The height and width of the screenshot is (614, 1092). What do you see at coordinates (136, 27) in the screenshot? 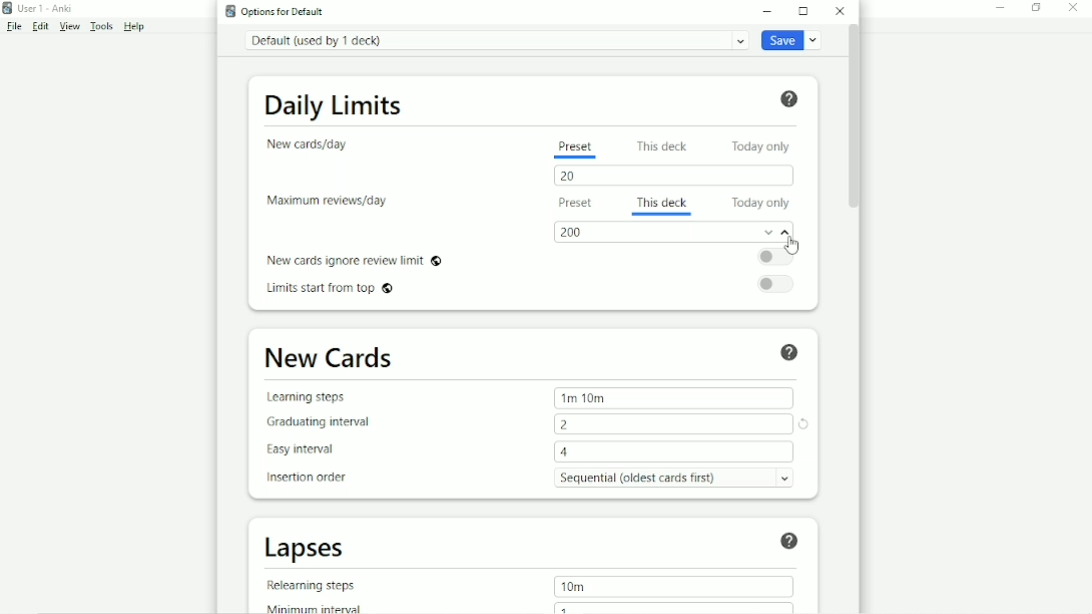
I see `Help` at bounding box center [136, 27].